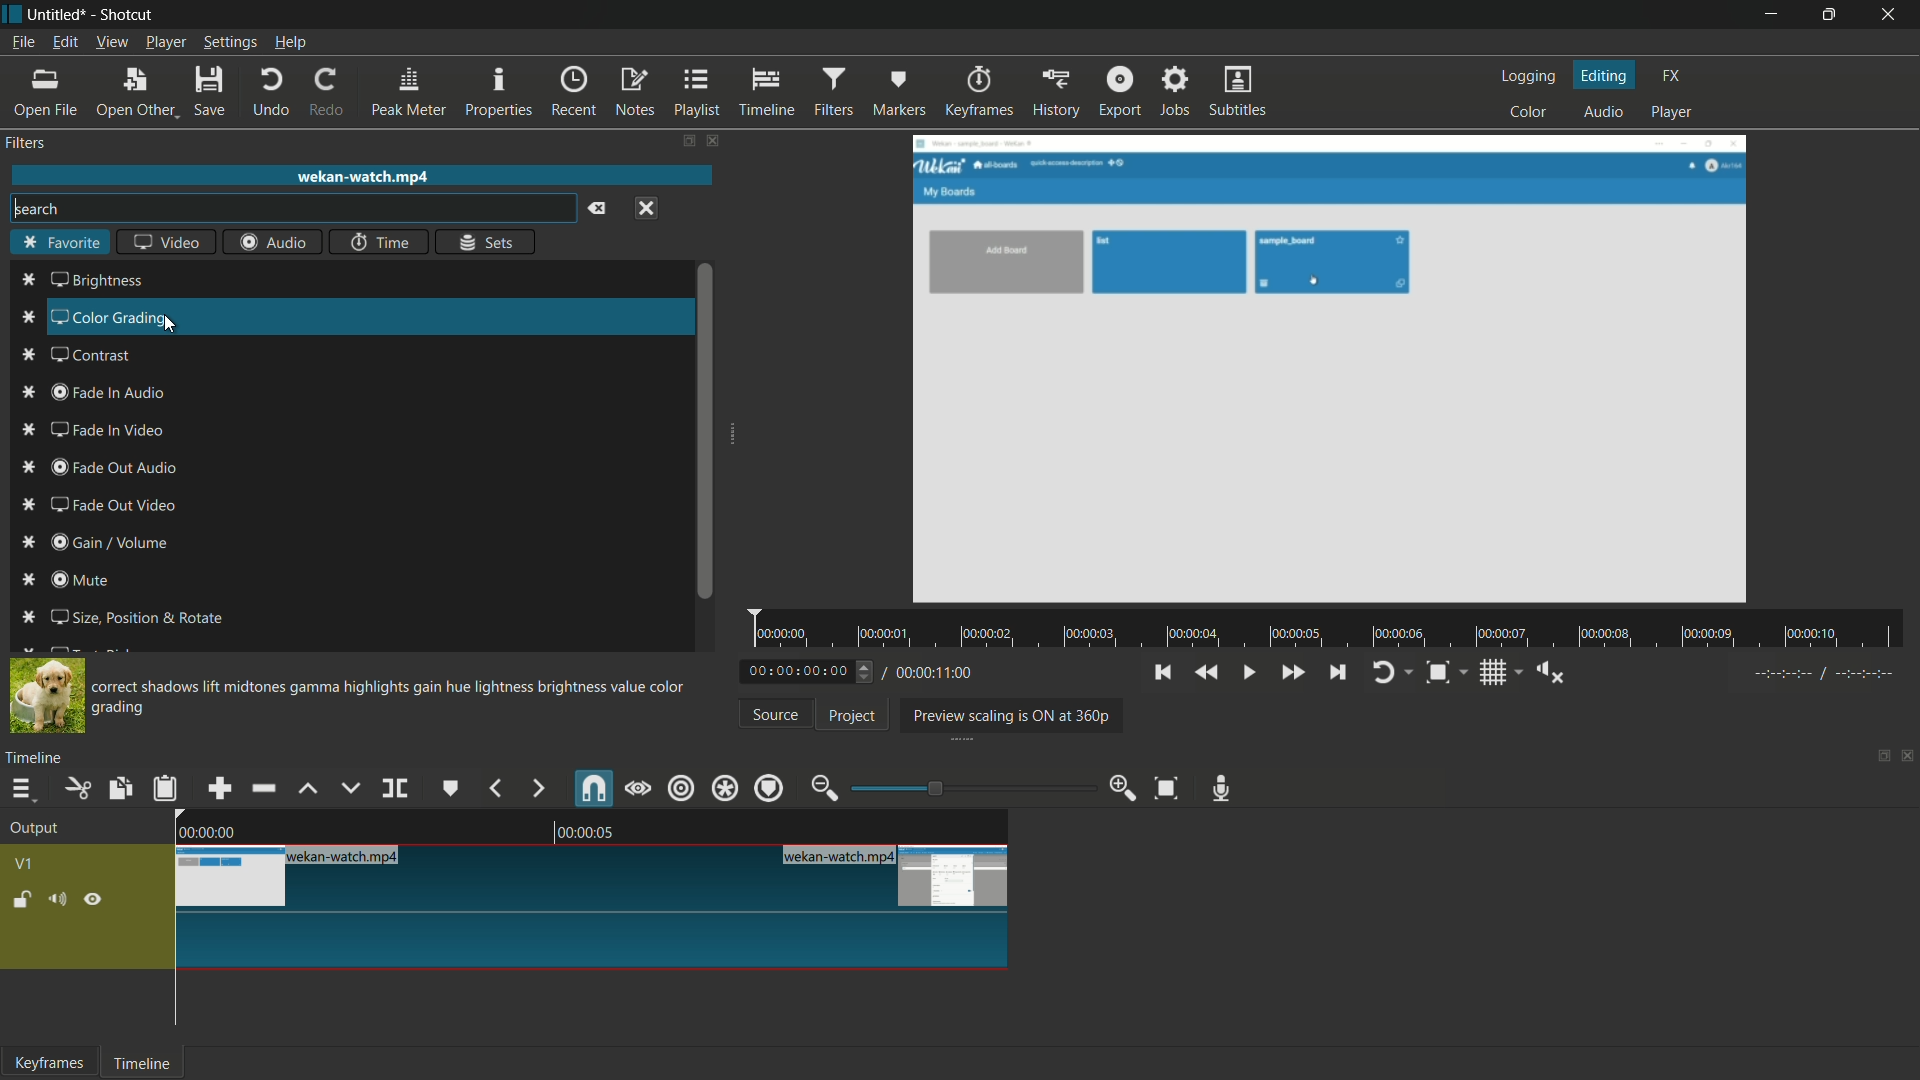  I want to click on sets, so click(485, 241).